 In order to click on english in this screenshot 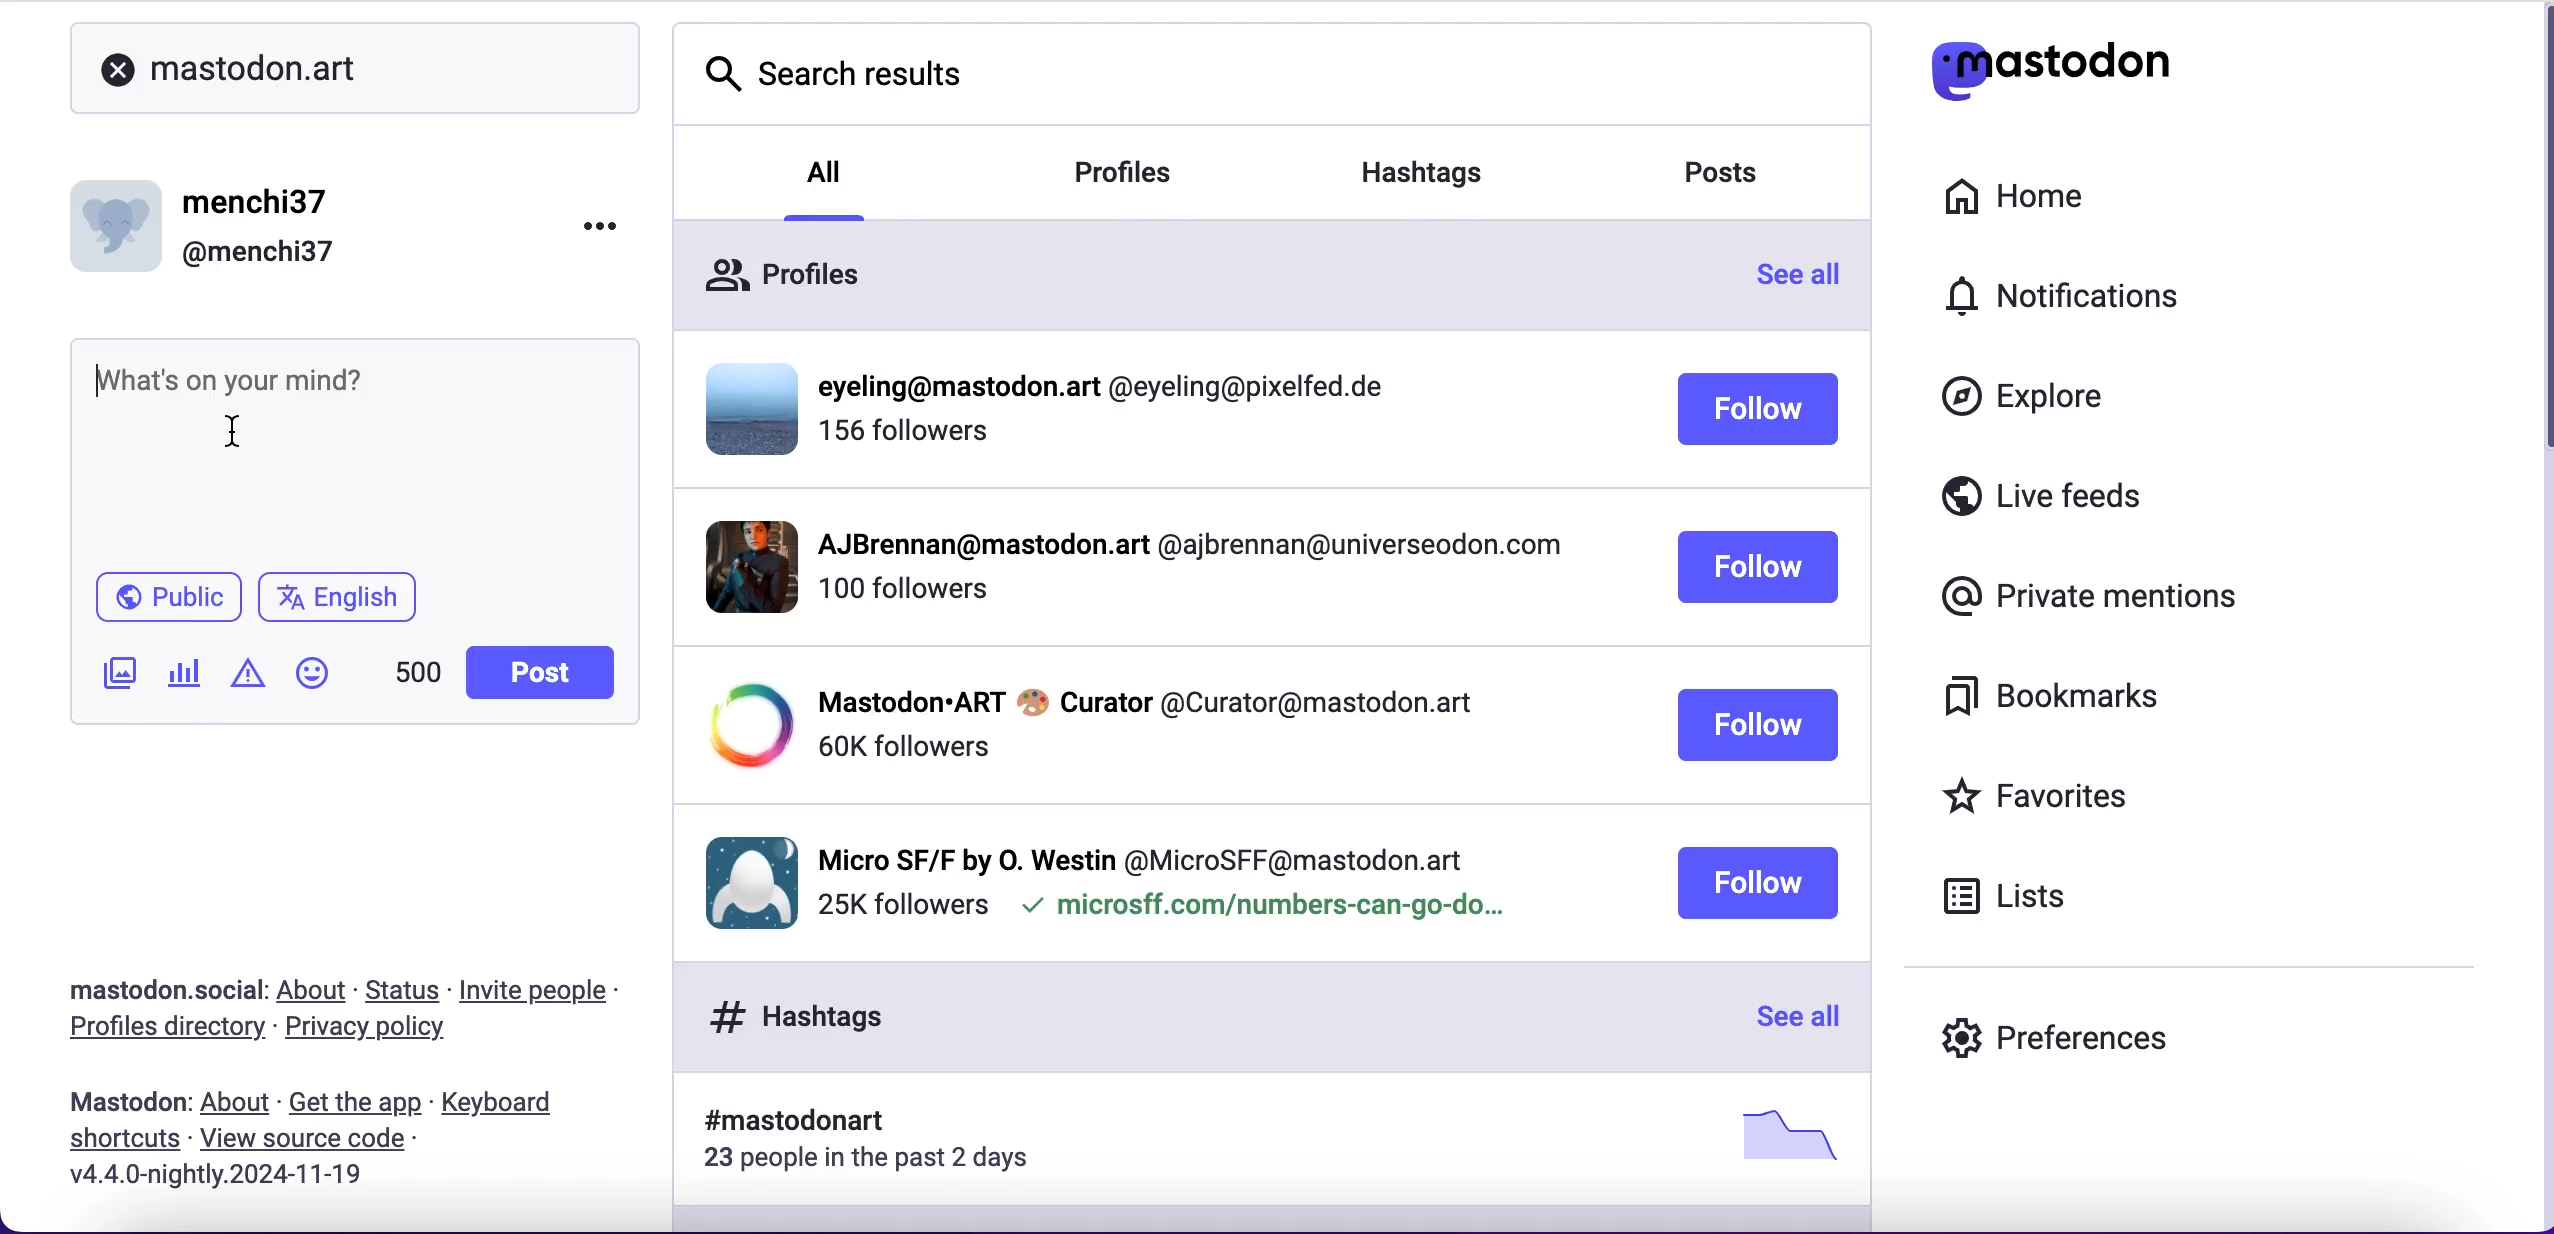, I will do `click(335, 598)`.